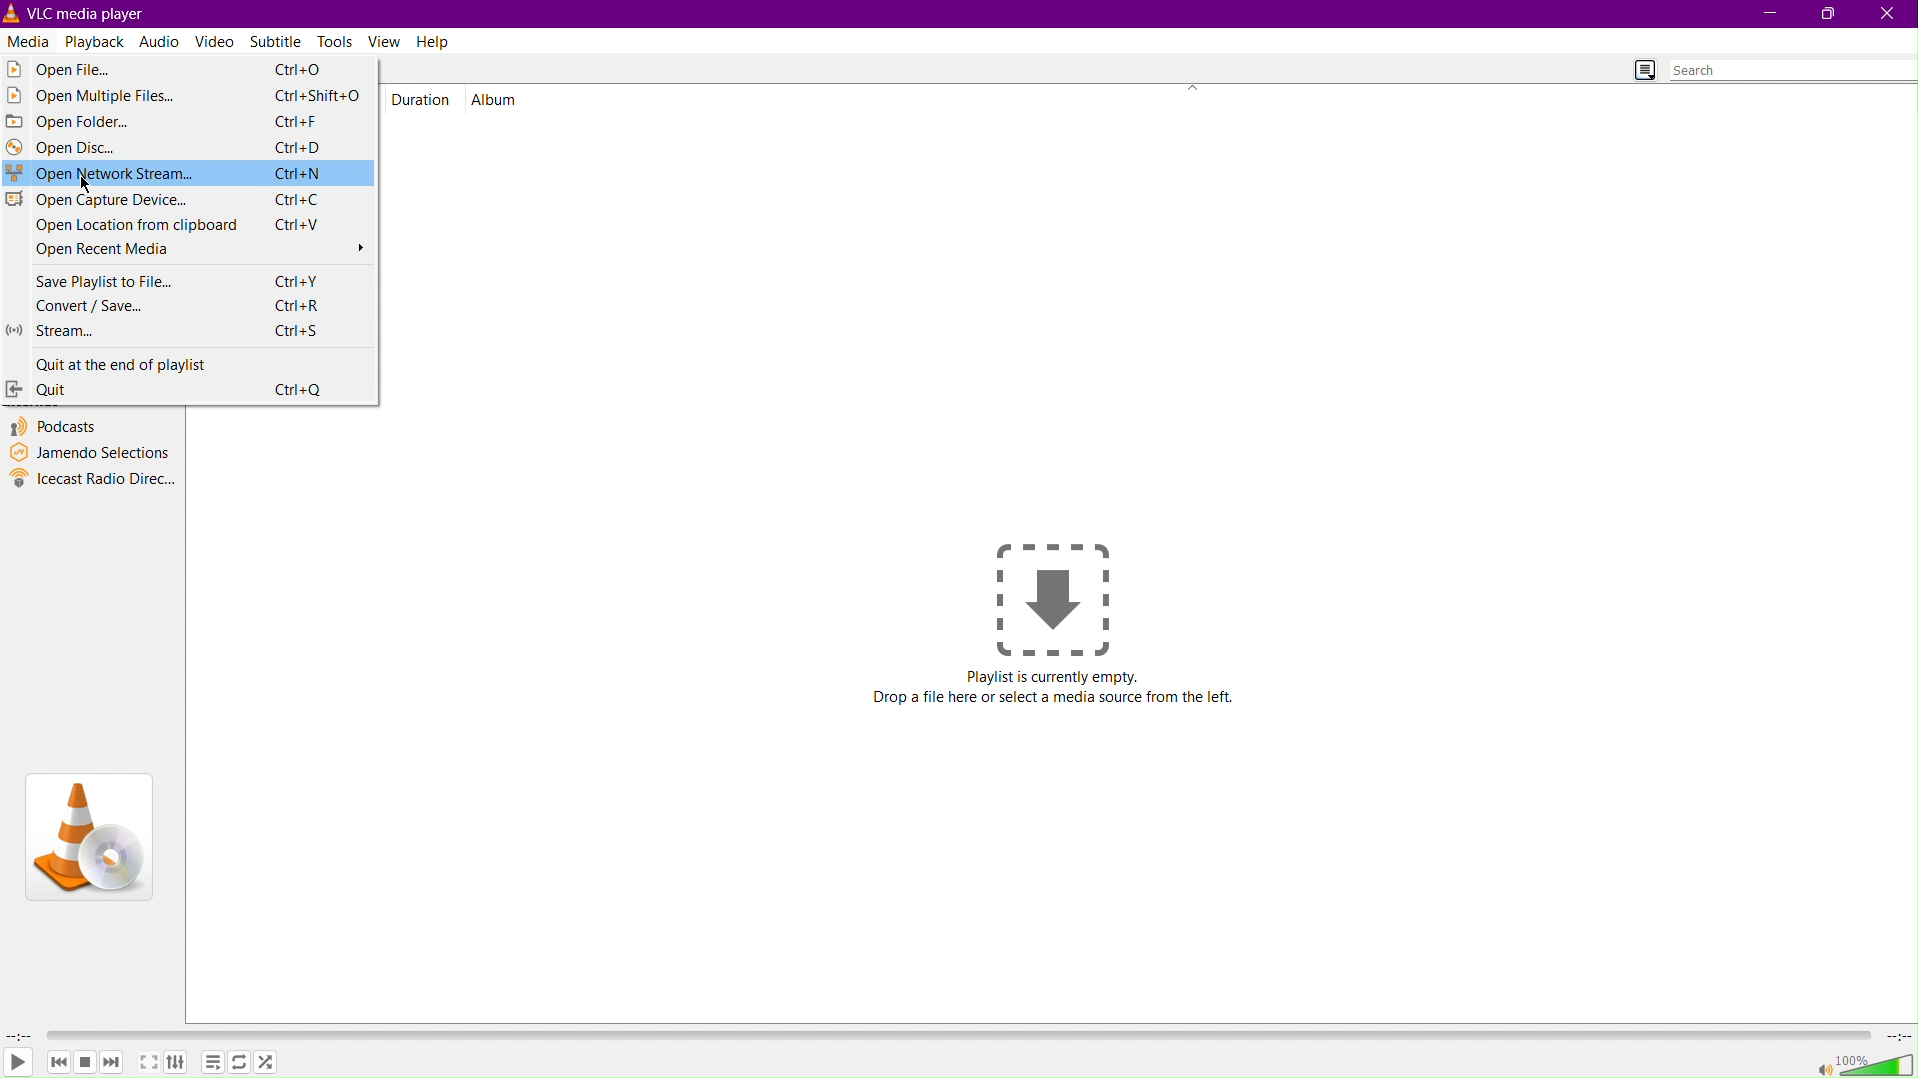 Image resolution: width=1918 pixels, height=1078 pixels. Describe the element at coordinates (178, 1062) in the screenshot. I see `Extended settings` at that location.